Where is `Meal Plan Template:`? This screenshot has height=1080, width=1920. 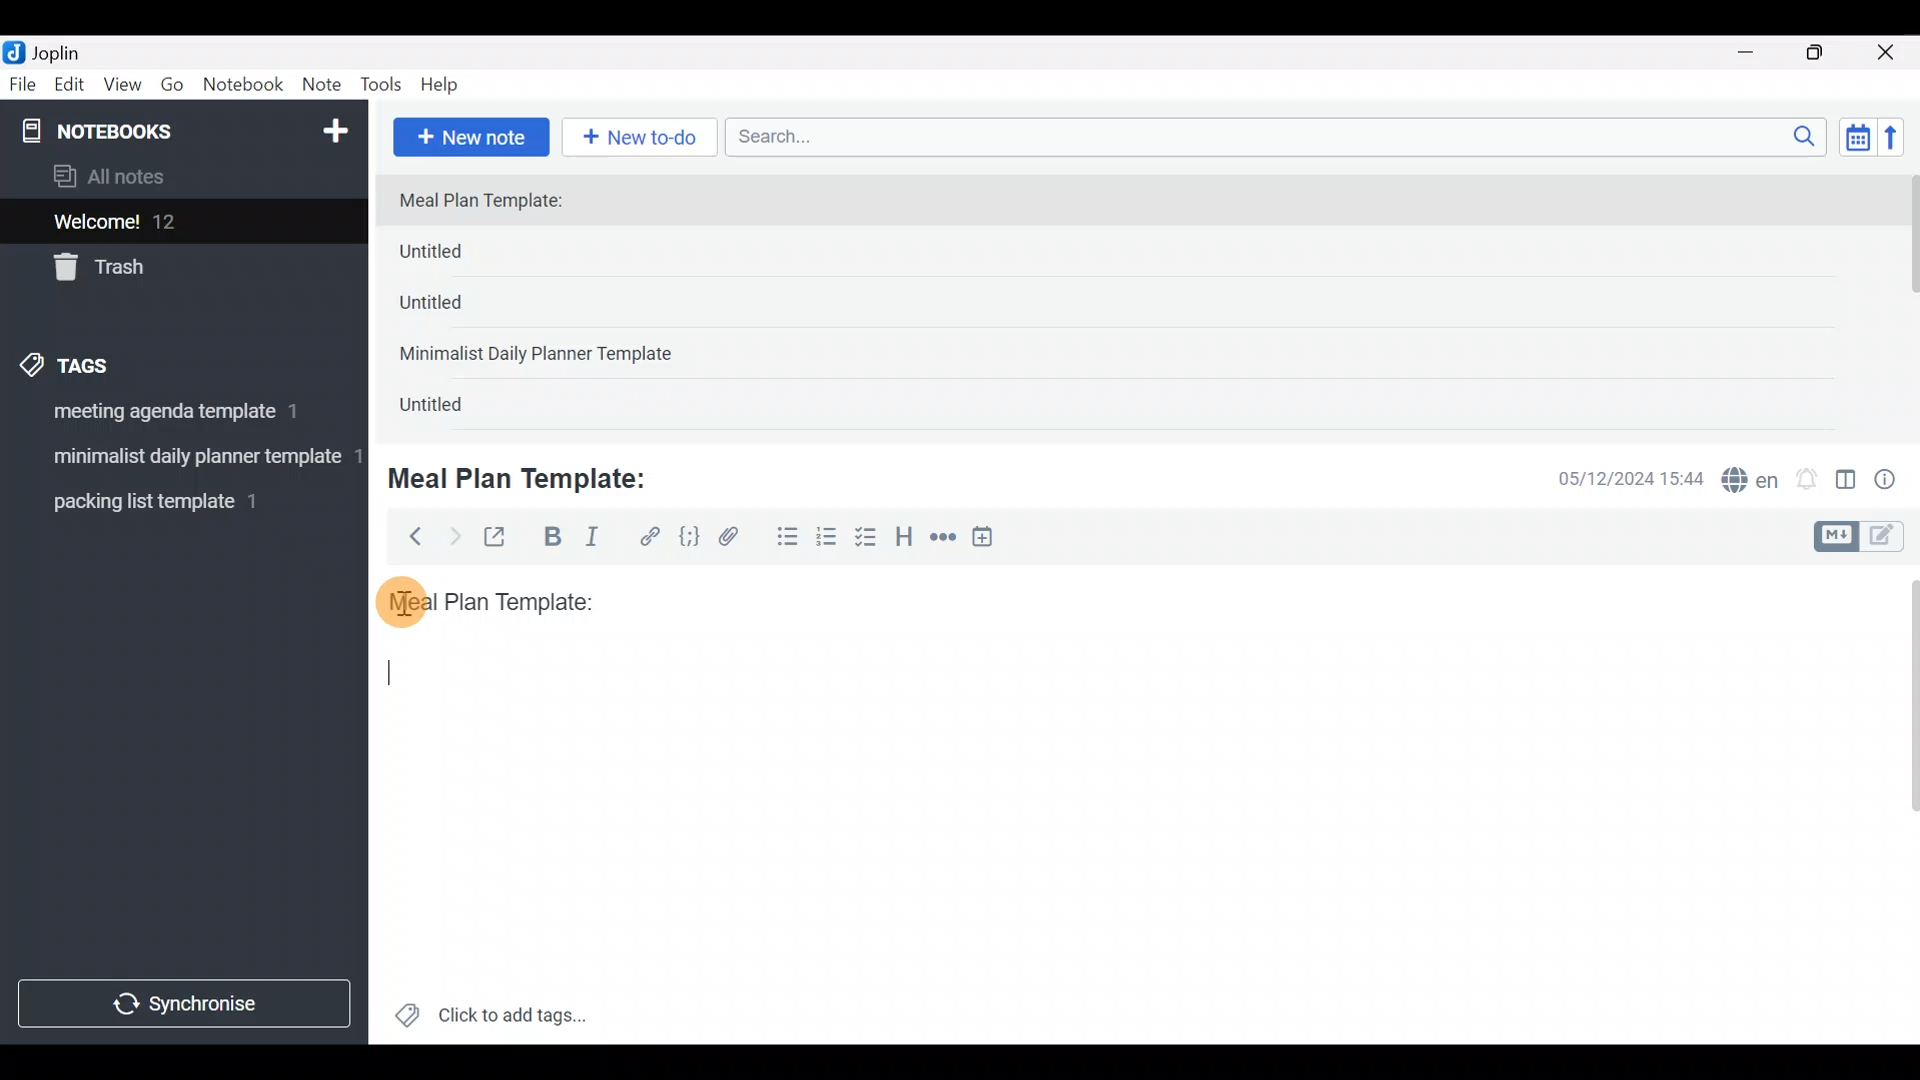
Meal Plan Template: is located at coordinates (530, 476).